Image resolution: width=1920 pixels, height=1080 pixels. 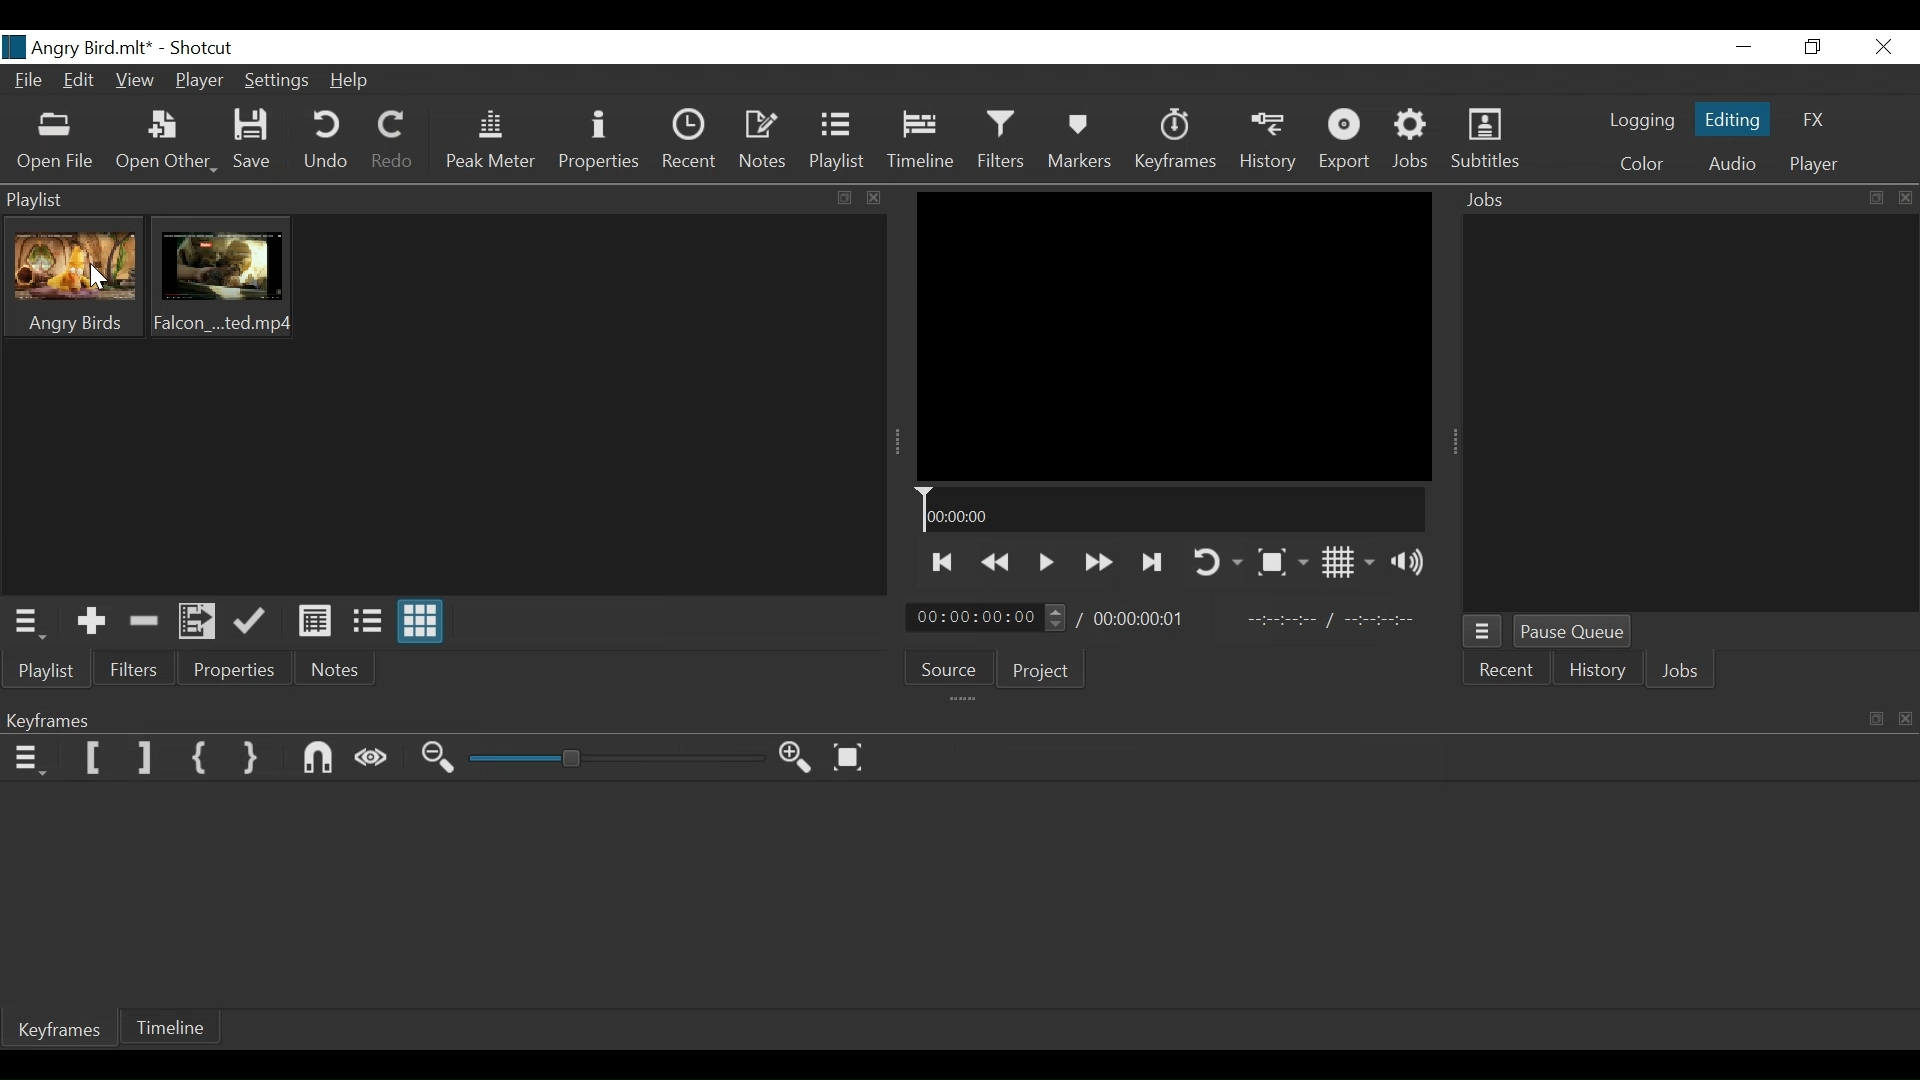 What do you see at coordinates (253, 140) in the screenshot?
I see `Save` at bounding box center [253, 140].